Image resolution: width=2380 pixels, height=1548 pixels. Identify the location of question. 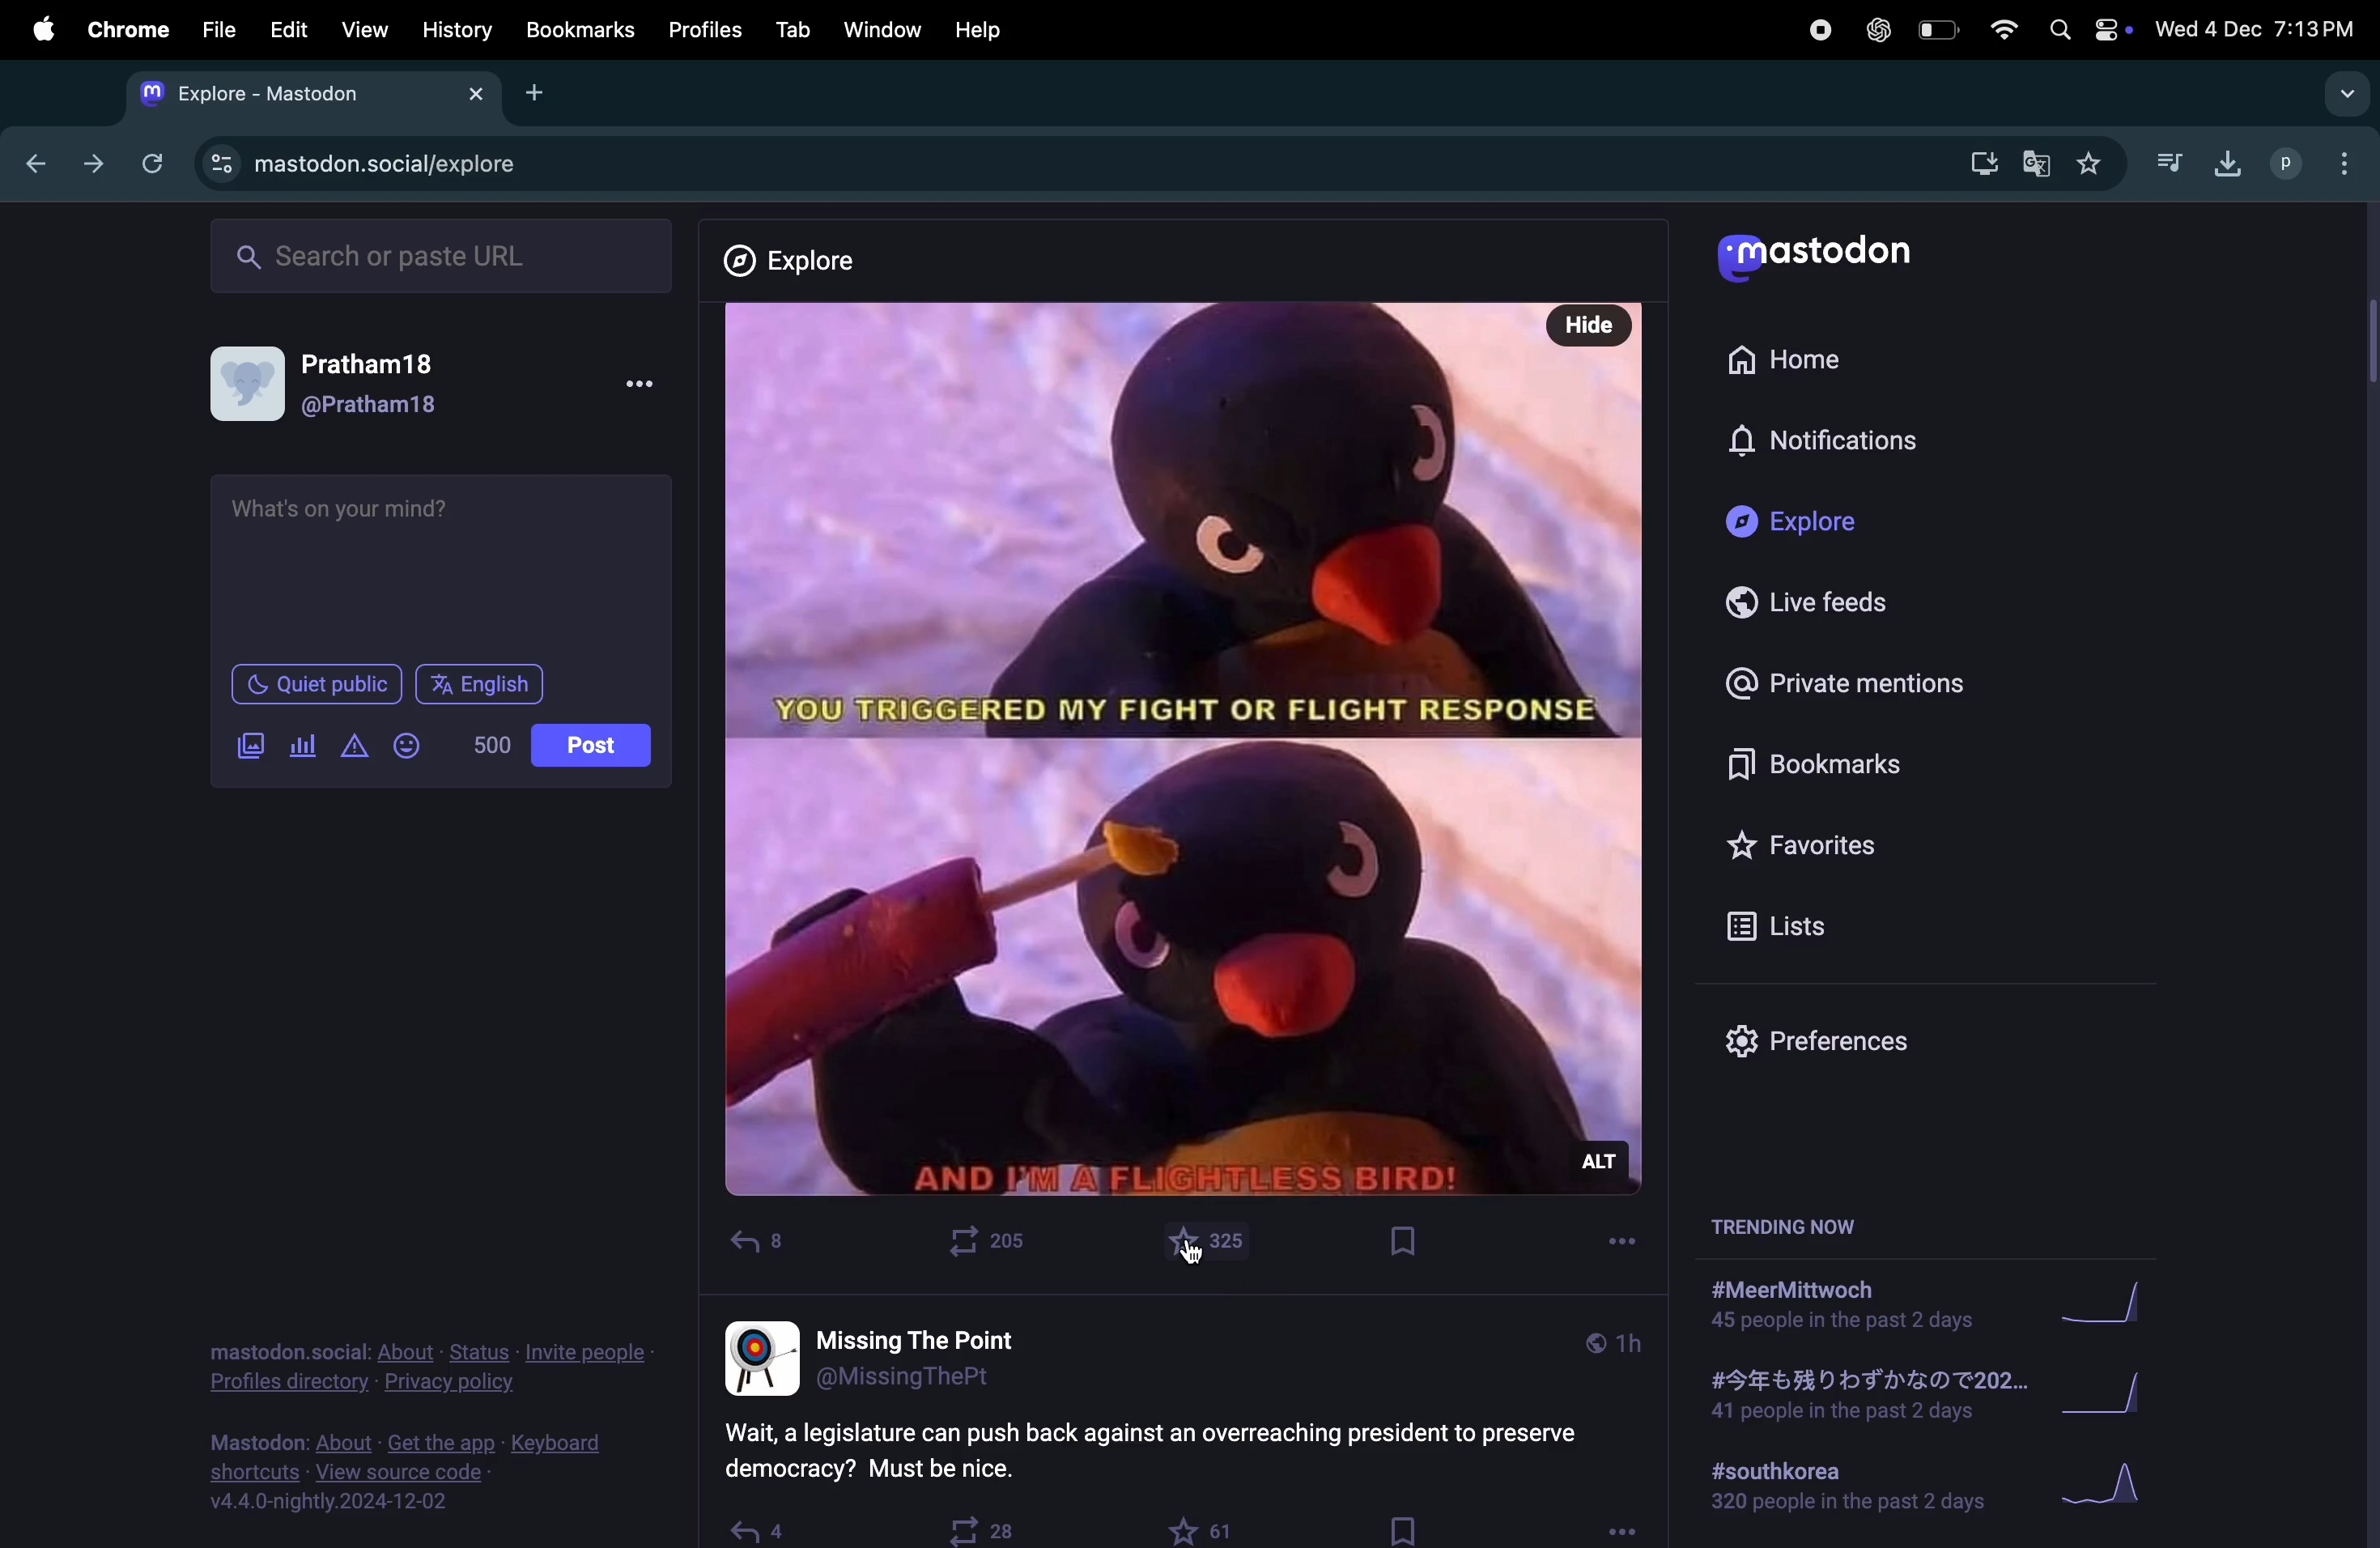
(1177, 1450).